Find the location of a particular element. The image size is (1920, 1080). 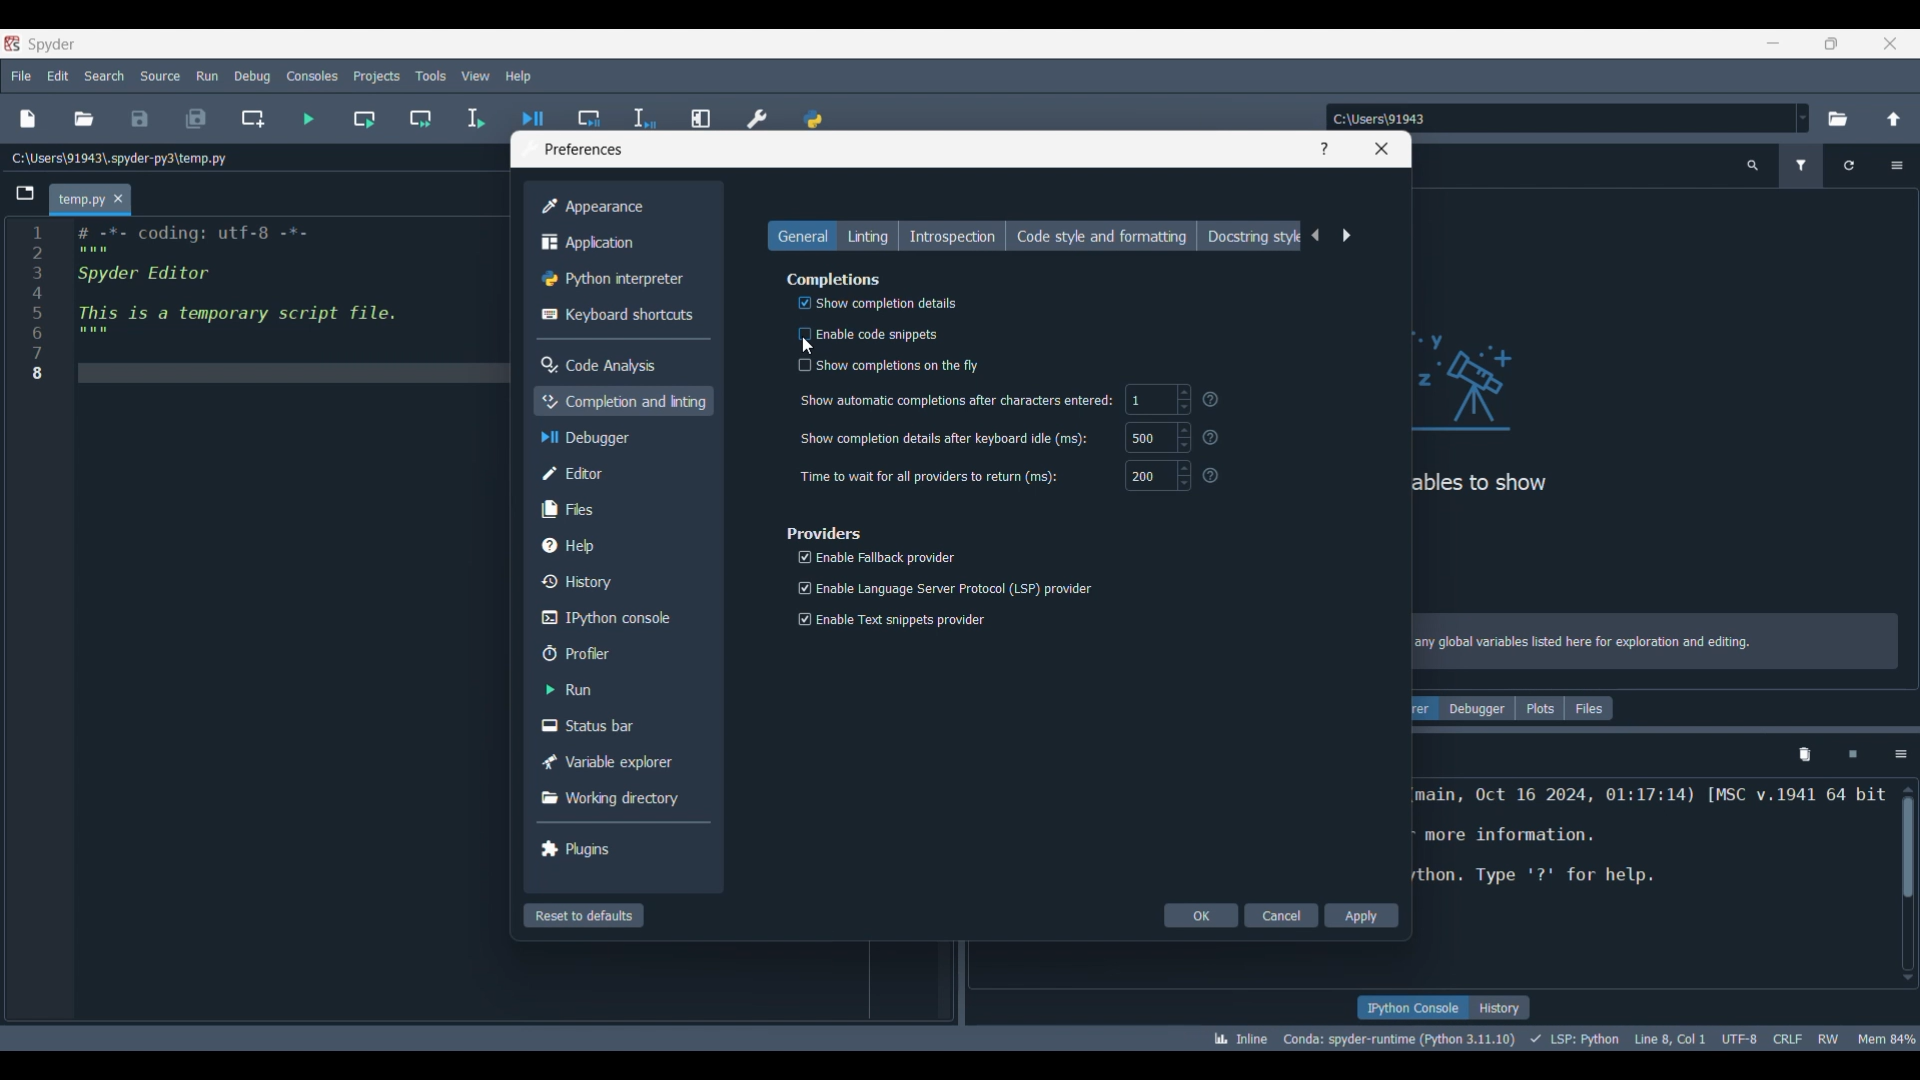

Edit menu is located at coordinates (59, 76).